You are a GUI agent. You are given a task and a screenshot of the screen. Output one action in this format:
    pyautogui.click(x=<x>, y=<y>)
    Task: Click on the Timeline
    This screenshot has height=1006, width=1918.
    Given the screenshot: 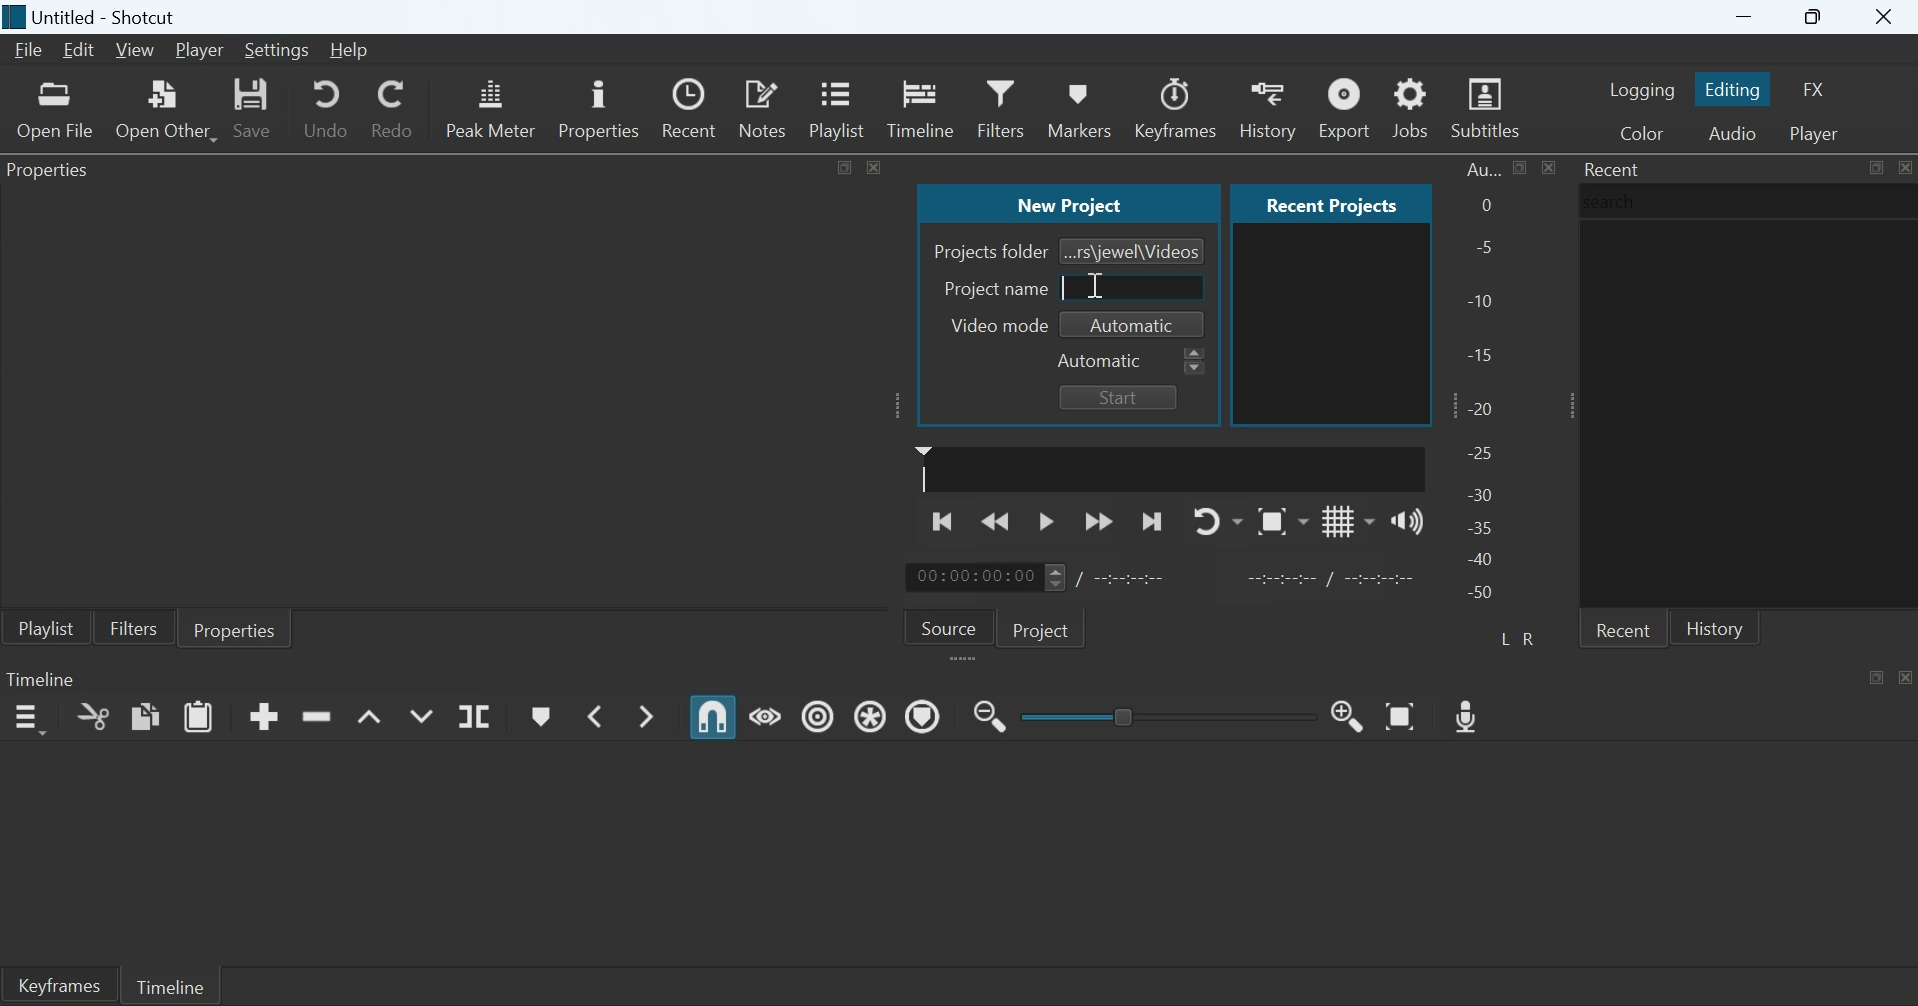 What is the action you would take?
    pyautogui.click(x=40, y=678)
    